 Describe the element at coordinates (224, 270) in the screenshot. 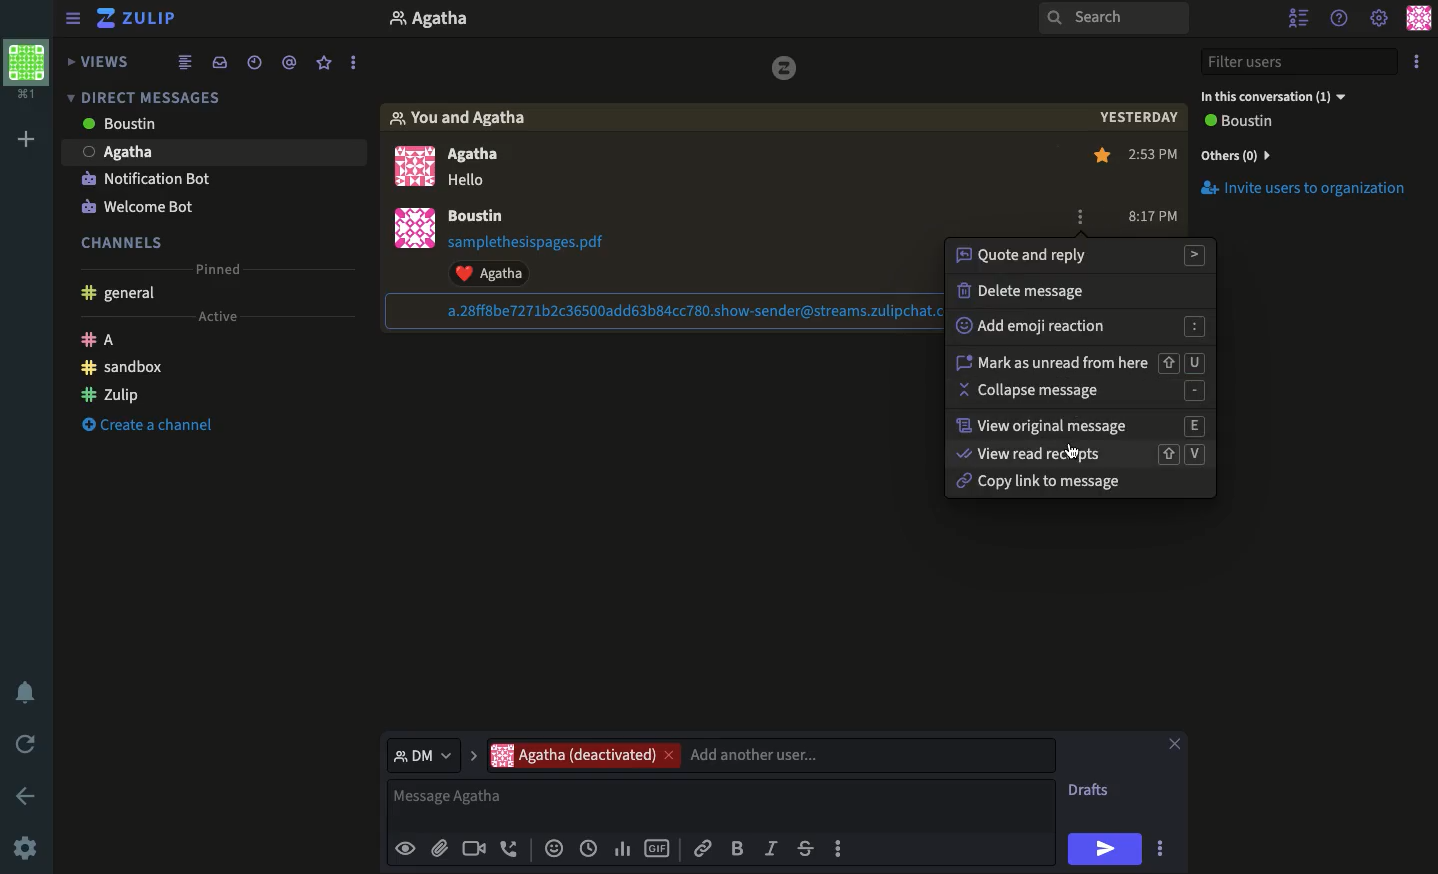

I see `Pinned` at that location.